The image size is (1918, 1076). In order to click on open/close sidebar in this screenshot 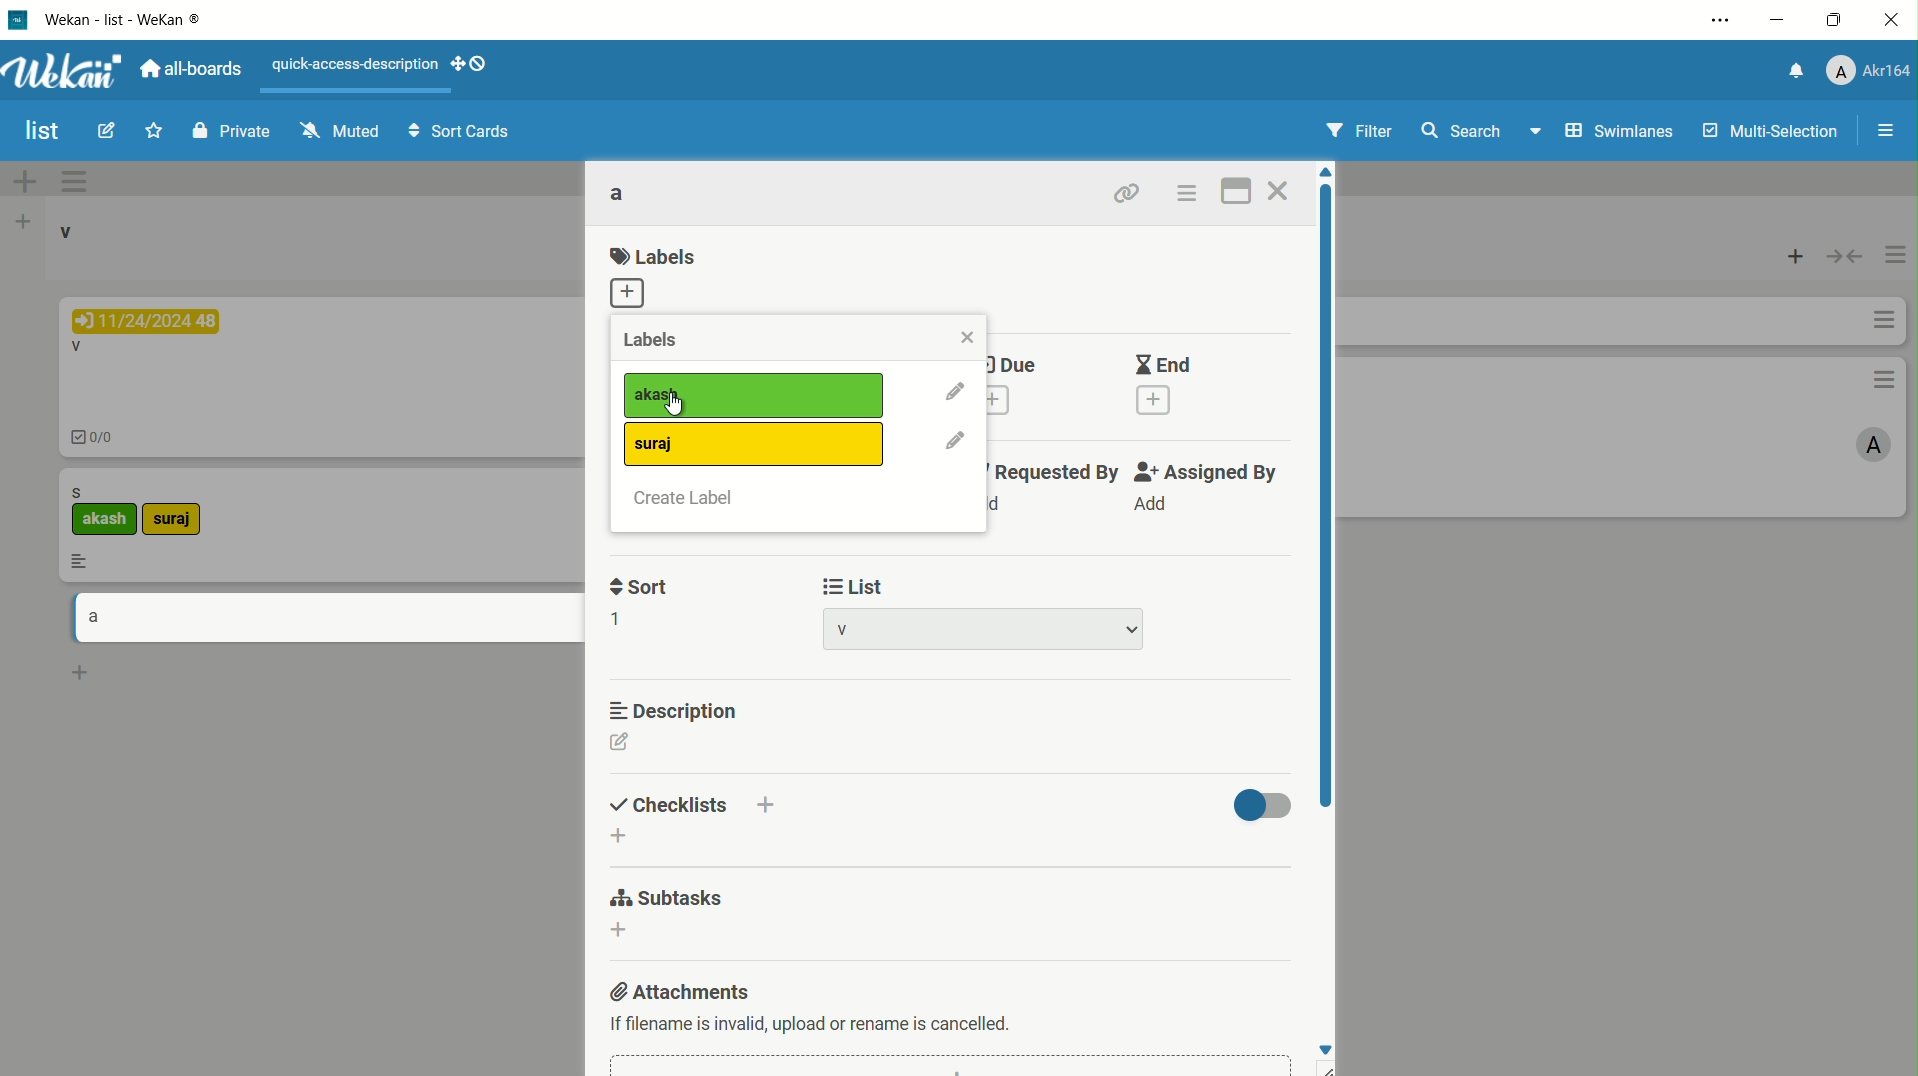, I will do `click(1887, 131)`.